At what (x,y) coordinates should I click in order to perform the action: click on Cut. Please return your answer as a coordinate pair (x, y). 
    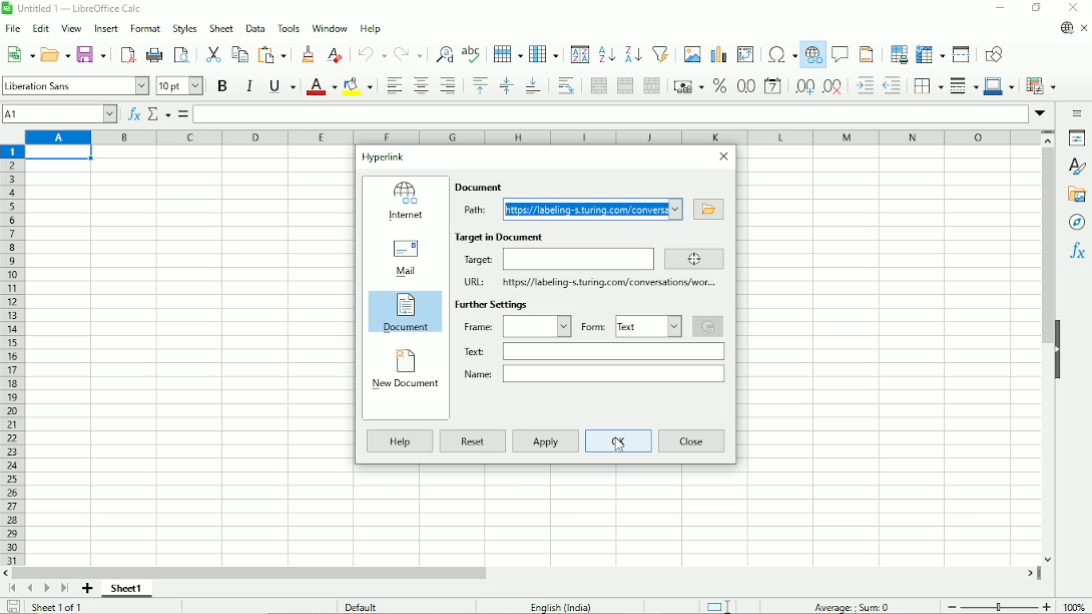
    Looking at the image, I should click on (213, 52).